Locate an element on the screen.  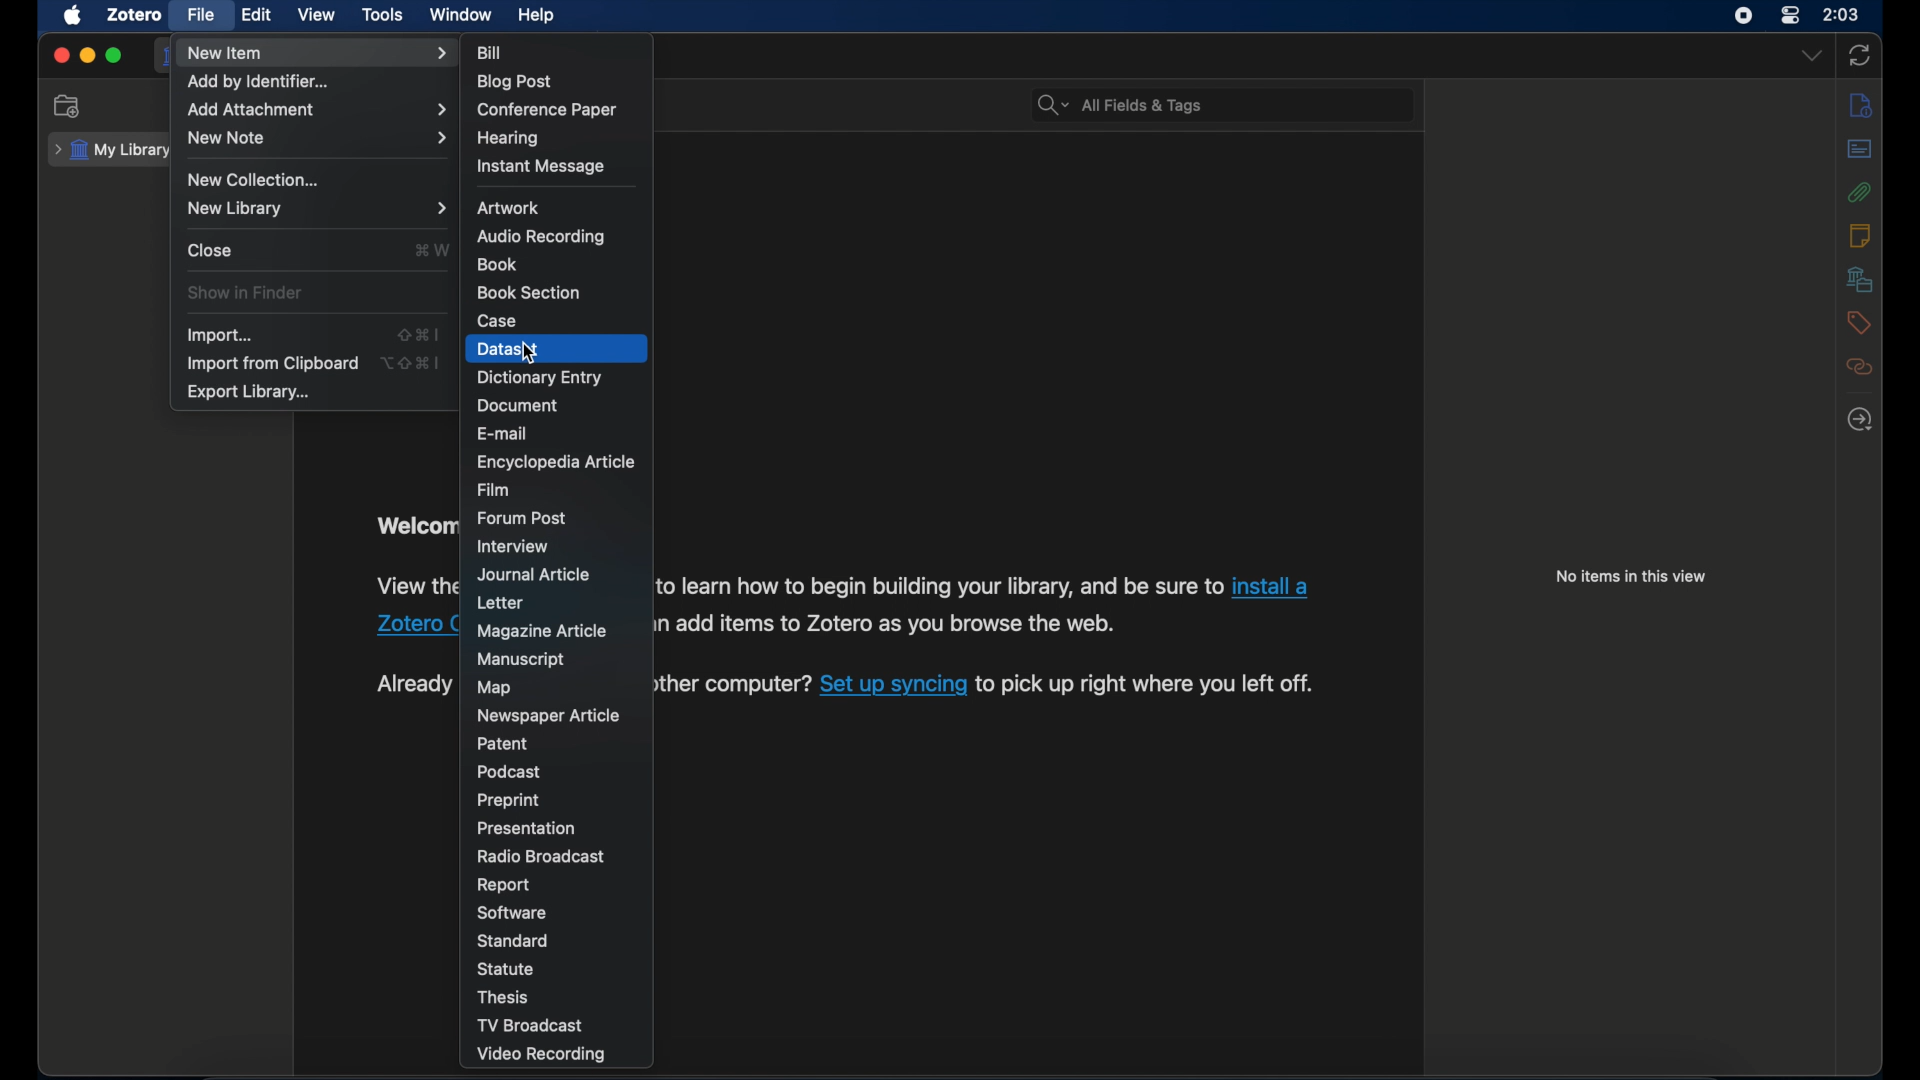
minimize is located at coordinates (88, 56).